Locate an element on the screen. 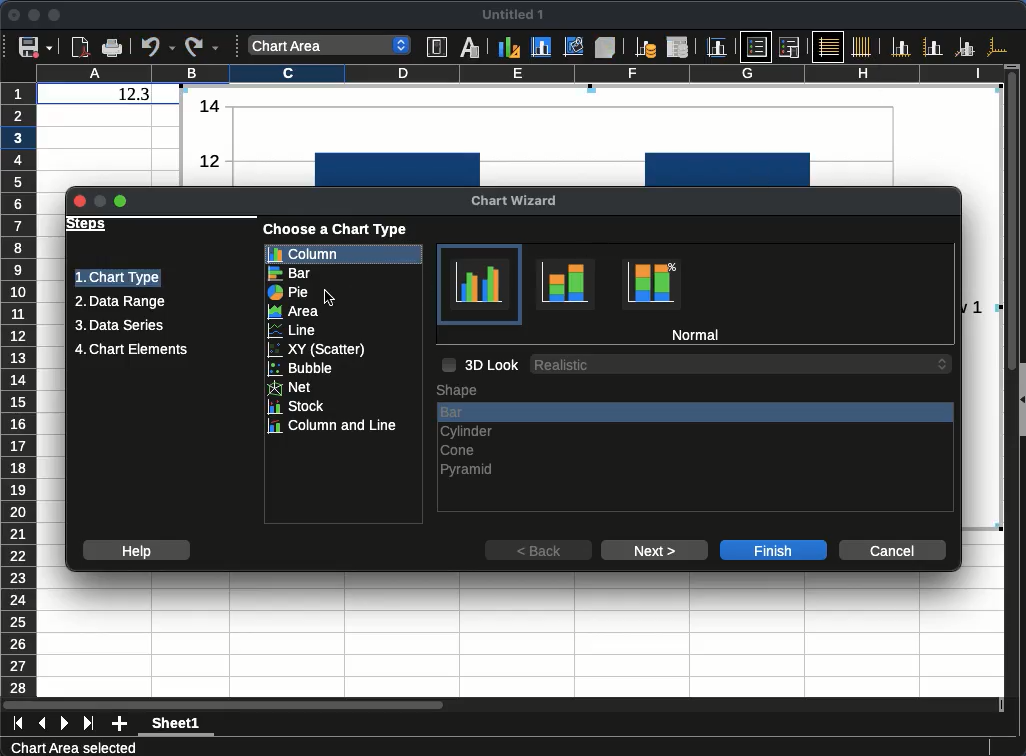 This screenshot has width=1026, height=756. next sheet is located at coordinates (65, 724).